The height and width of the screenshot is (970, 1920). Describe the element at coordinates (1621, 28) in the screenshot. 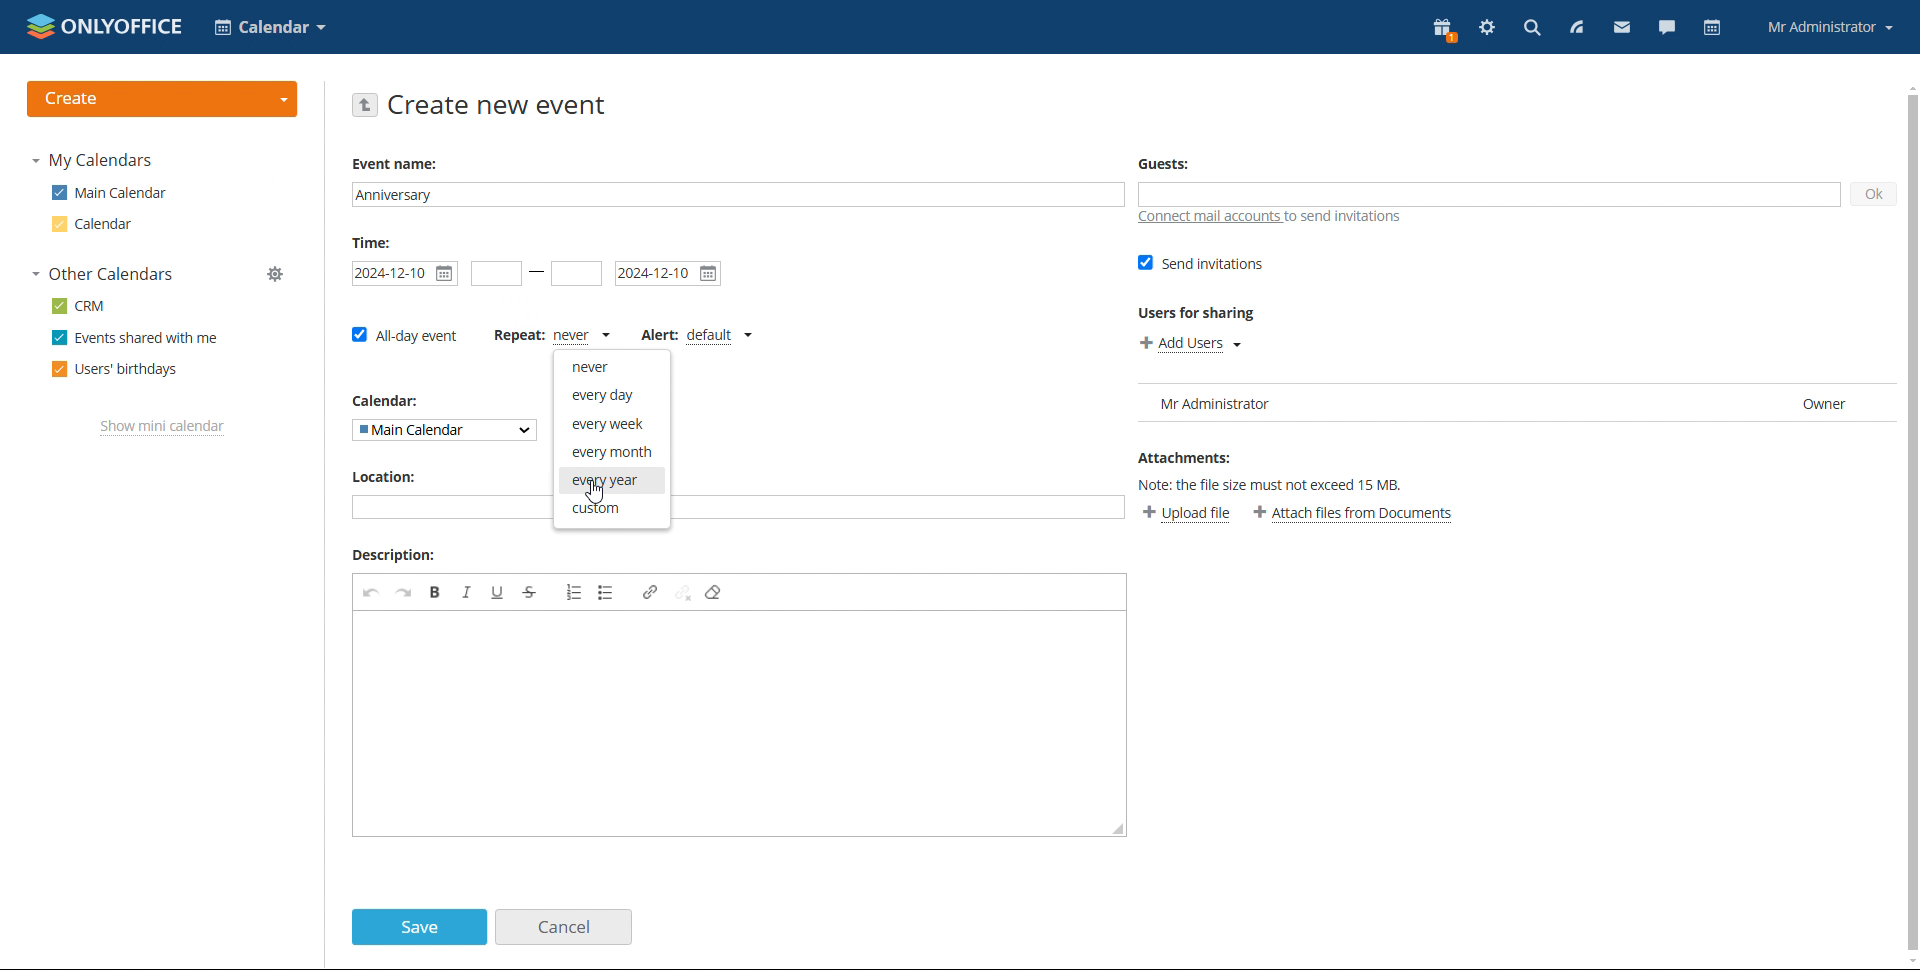

I see `mail` at that location.